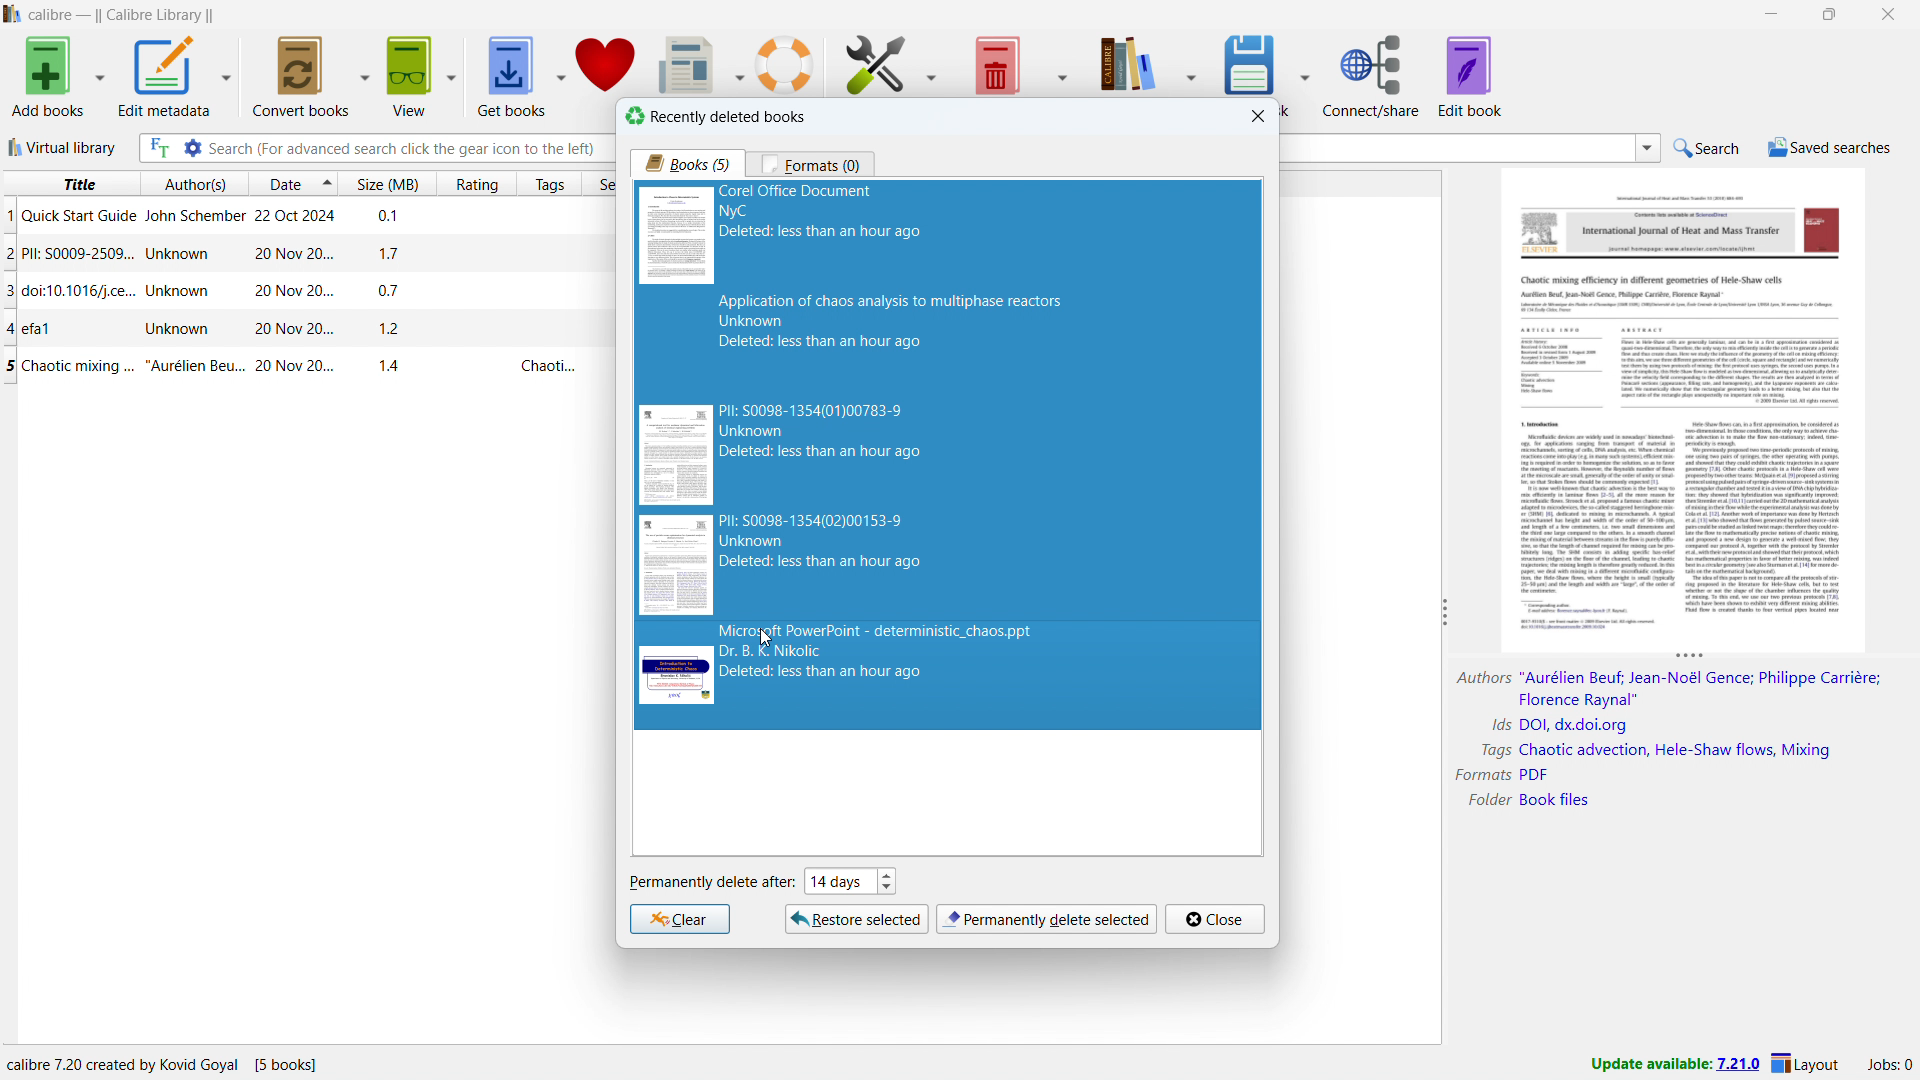  I want to click on fetch news options, so click(734, 63).